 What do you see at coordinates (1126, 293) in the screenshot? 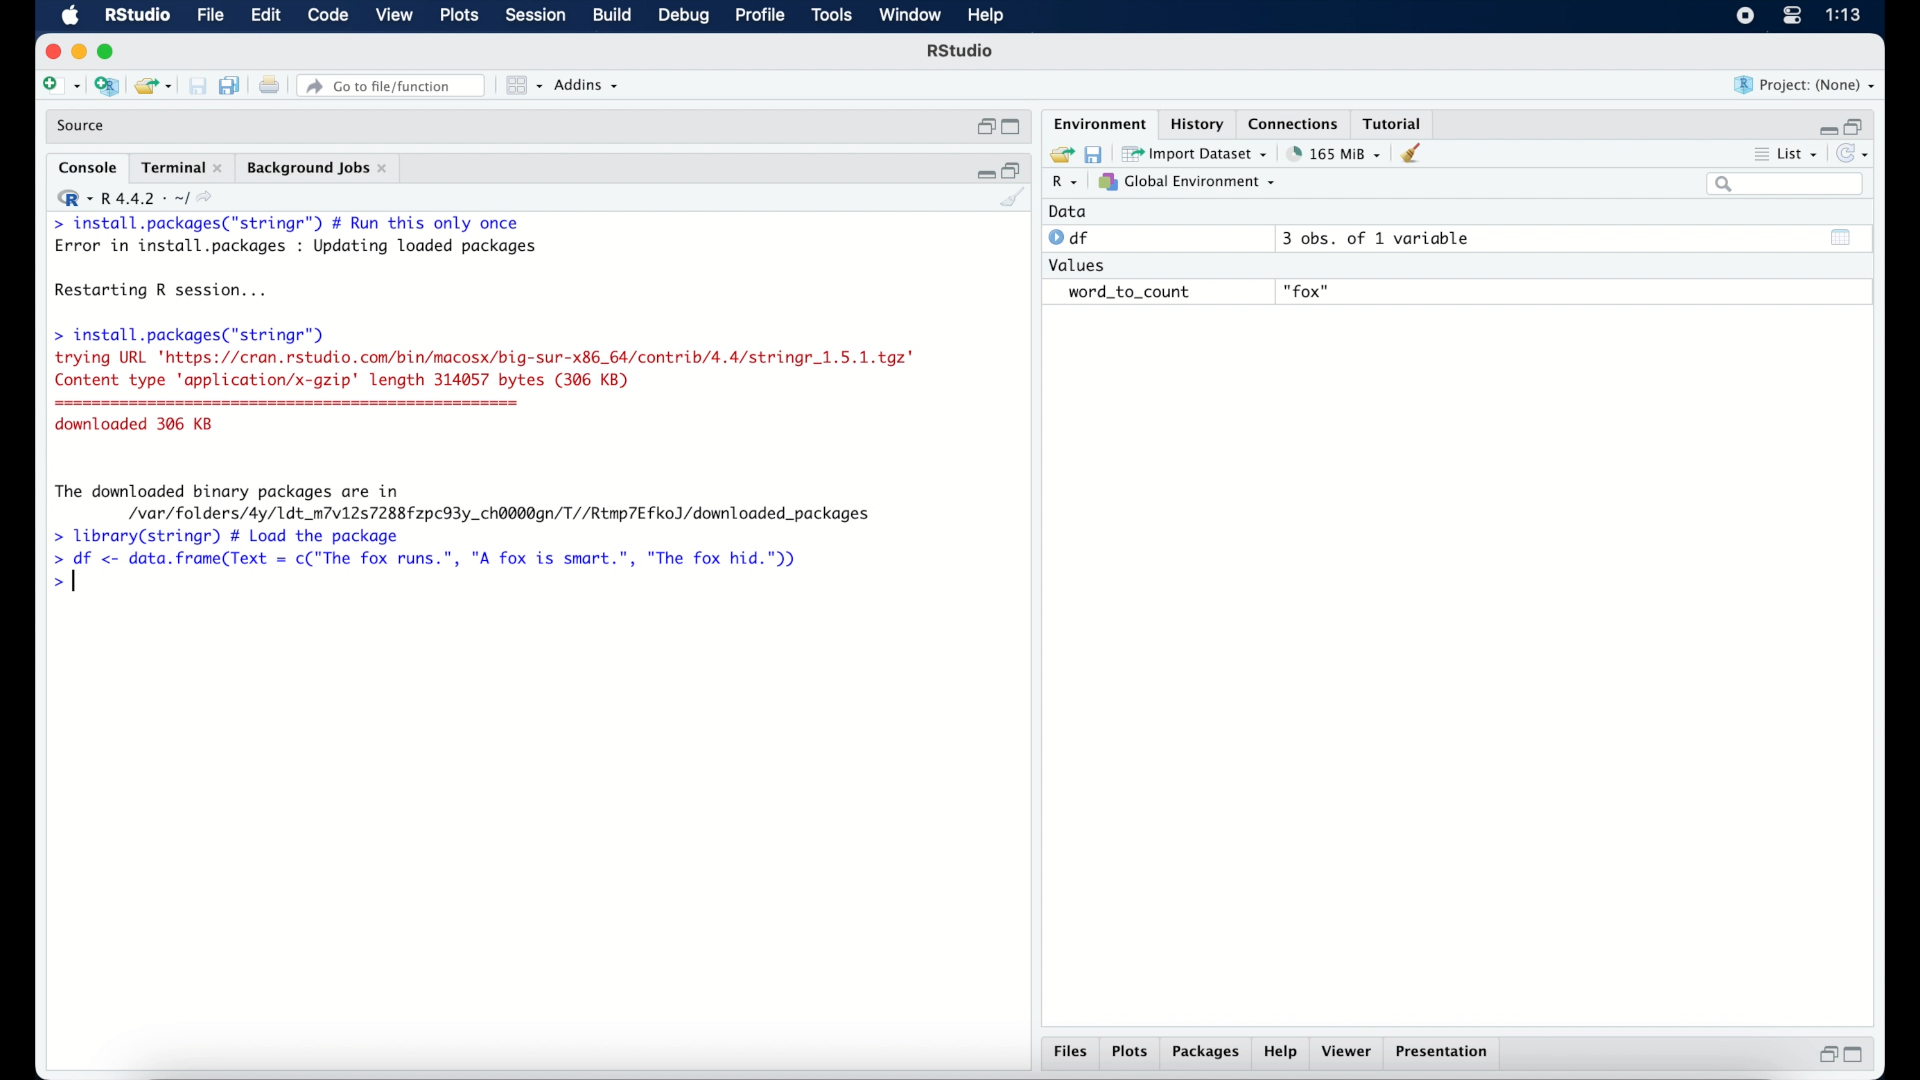
I see `word_to_count` at bounding box center [1126, 293].